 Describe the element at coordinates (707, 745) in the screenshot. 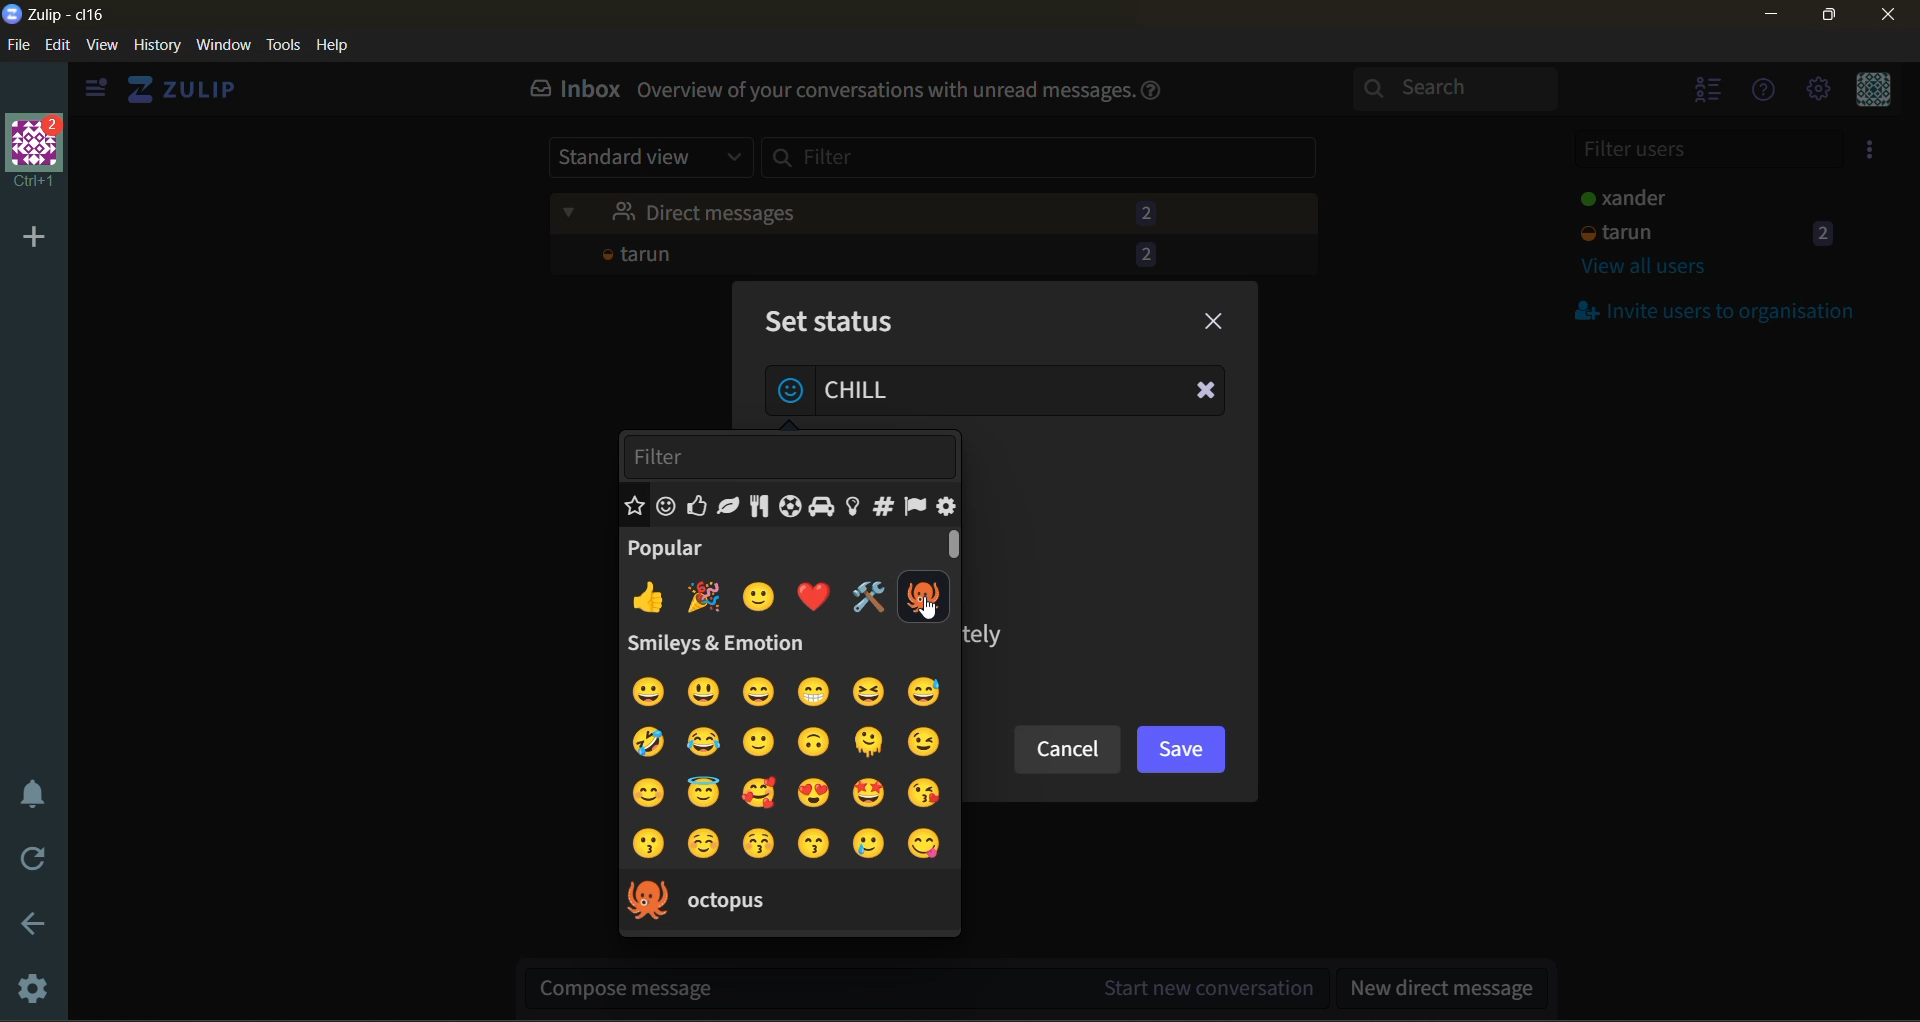

I see `emoji` at that location.